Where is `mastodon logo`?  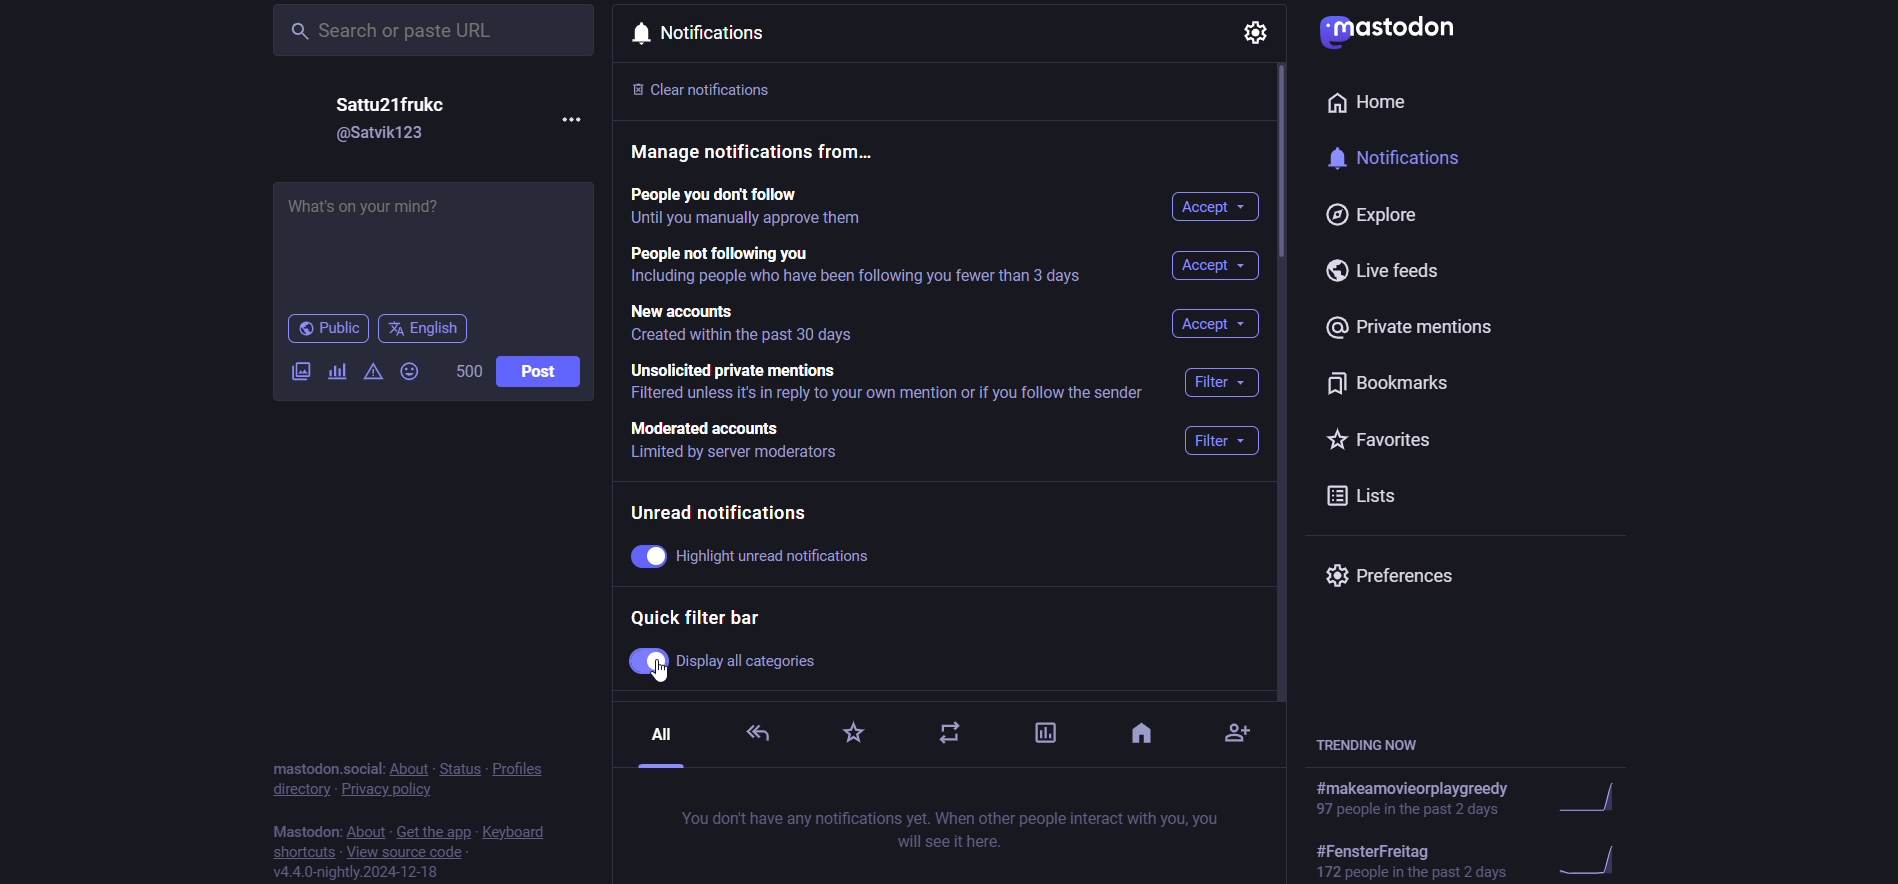
mastodon logo is located at coordinates (1394, 32).